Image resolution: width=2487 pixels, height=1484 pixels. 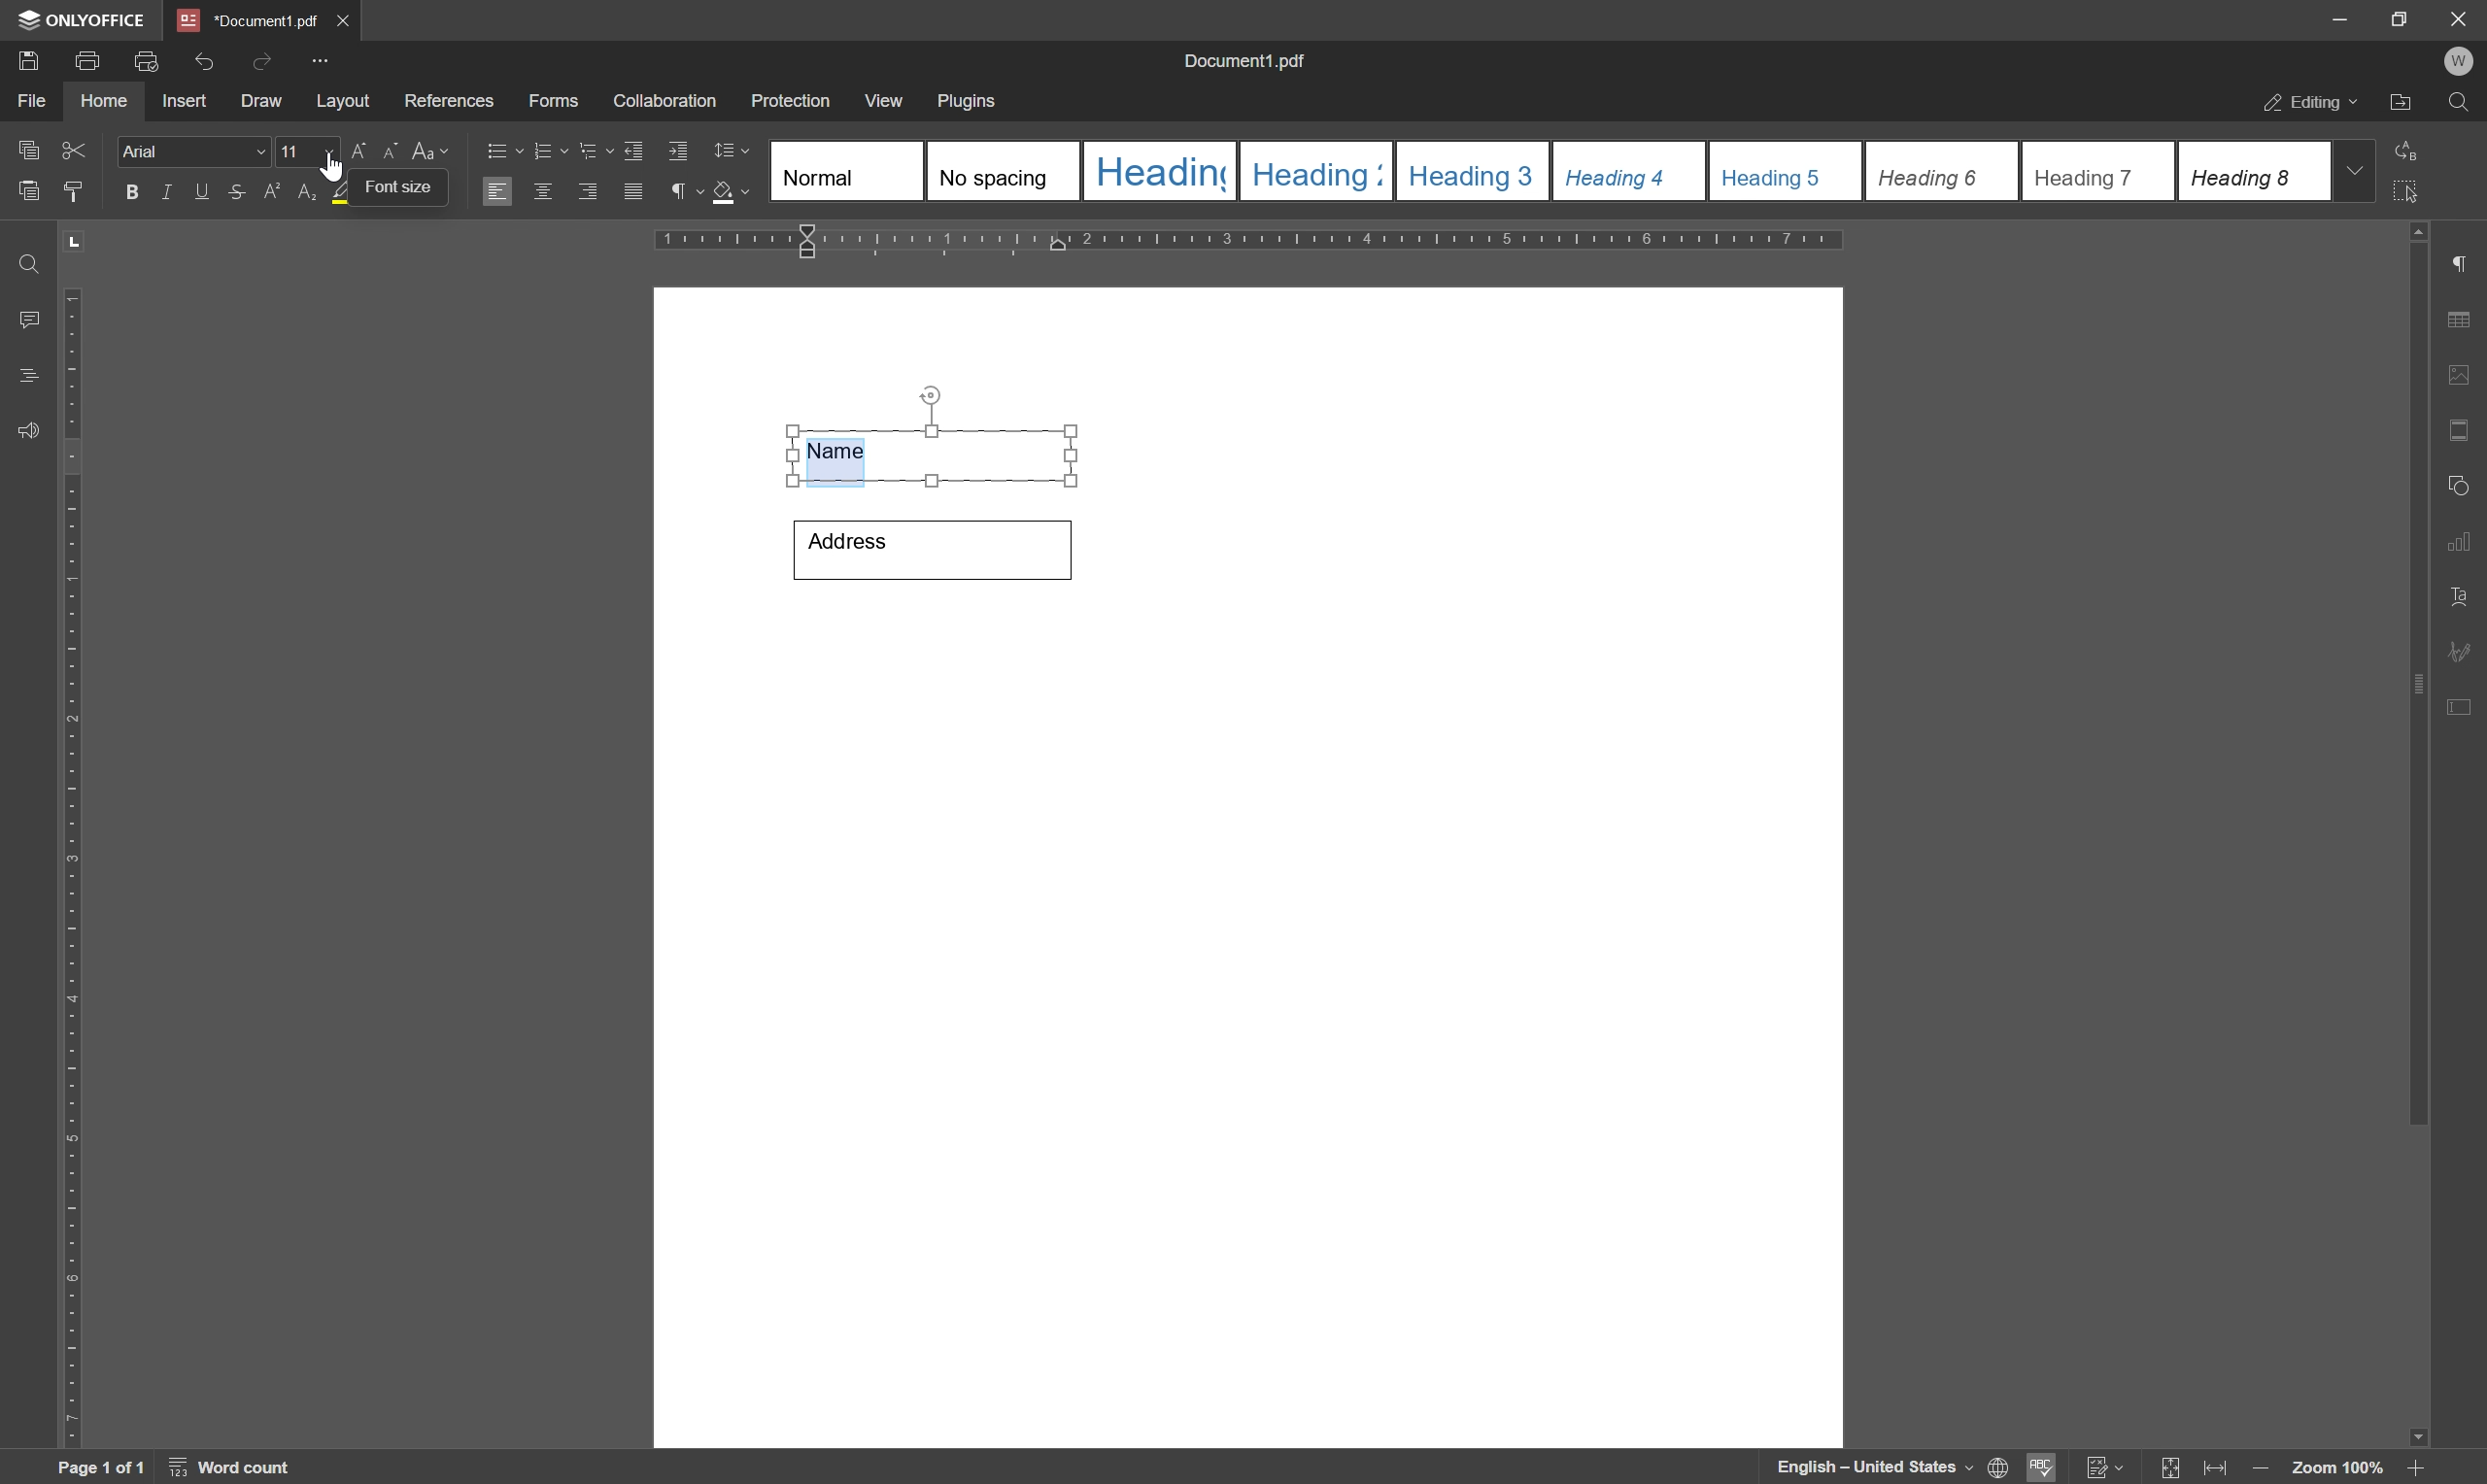 What do you see at coordinates (498, 193) in the screenshot?
I see `Align left` at bounding box center [498, 193].